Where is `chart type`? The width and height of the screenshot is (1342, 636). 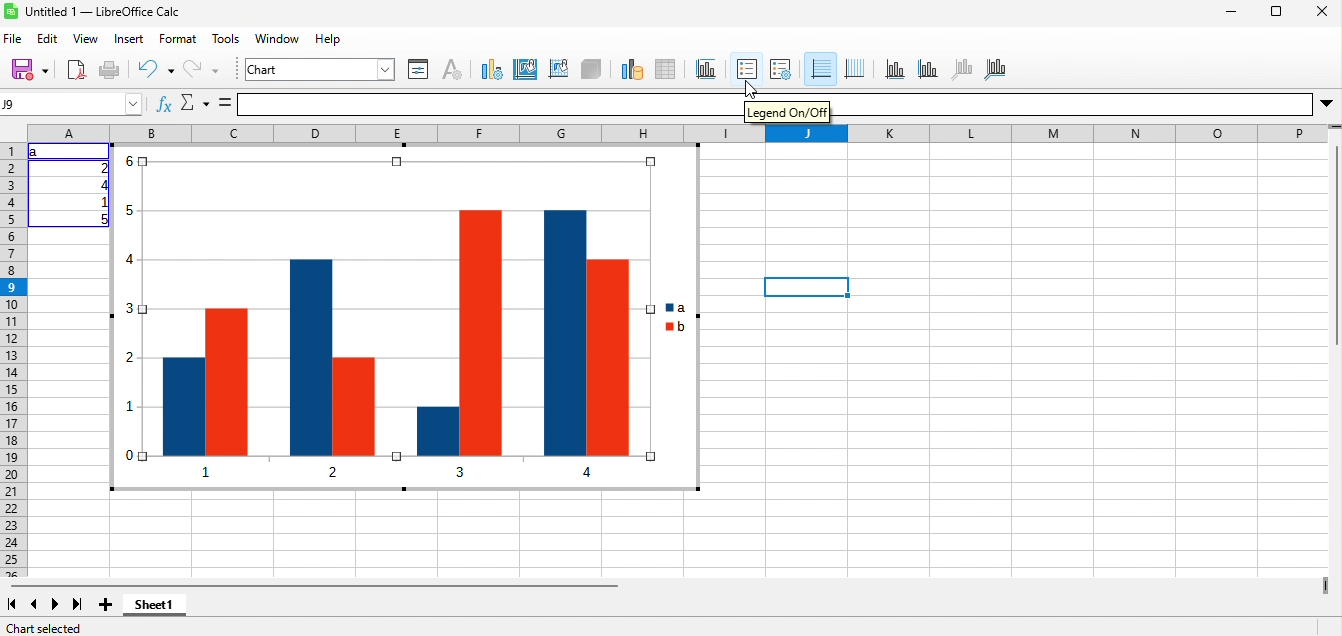 chart type is located at coordinates (491, 70).